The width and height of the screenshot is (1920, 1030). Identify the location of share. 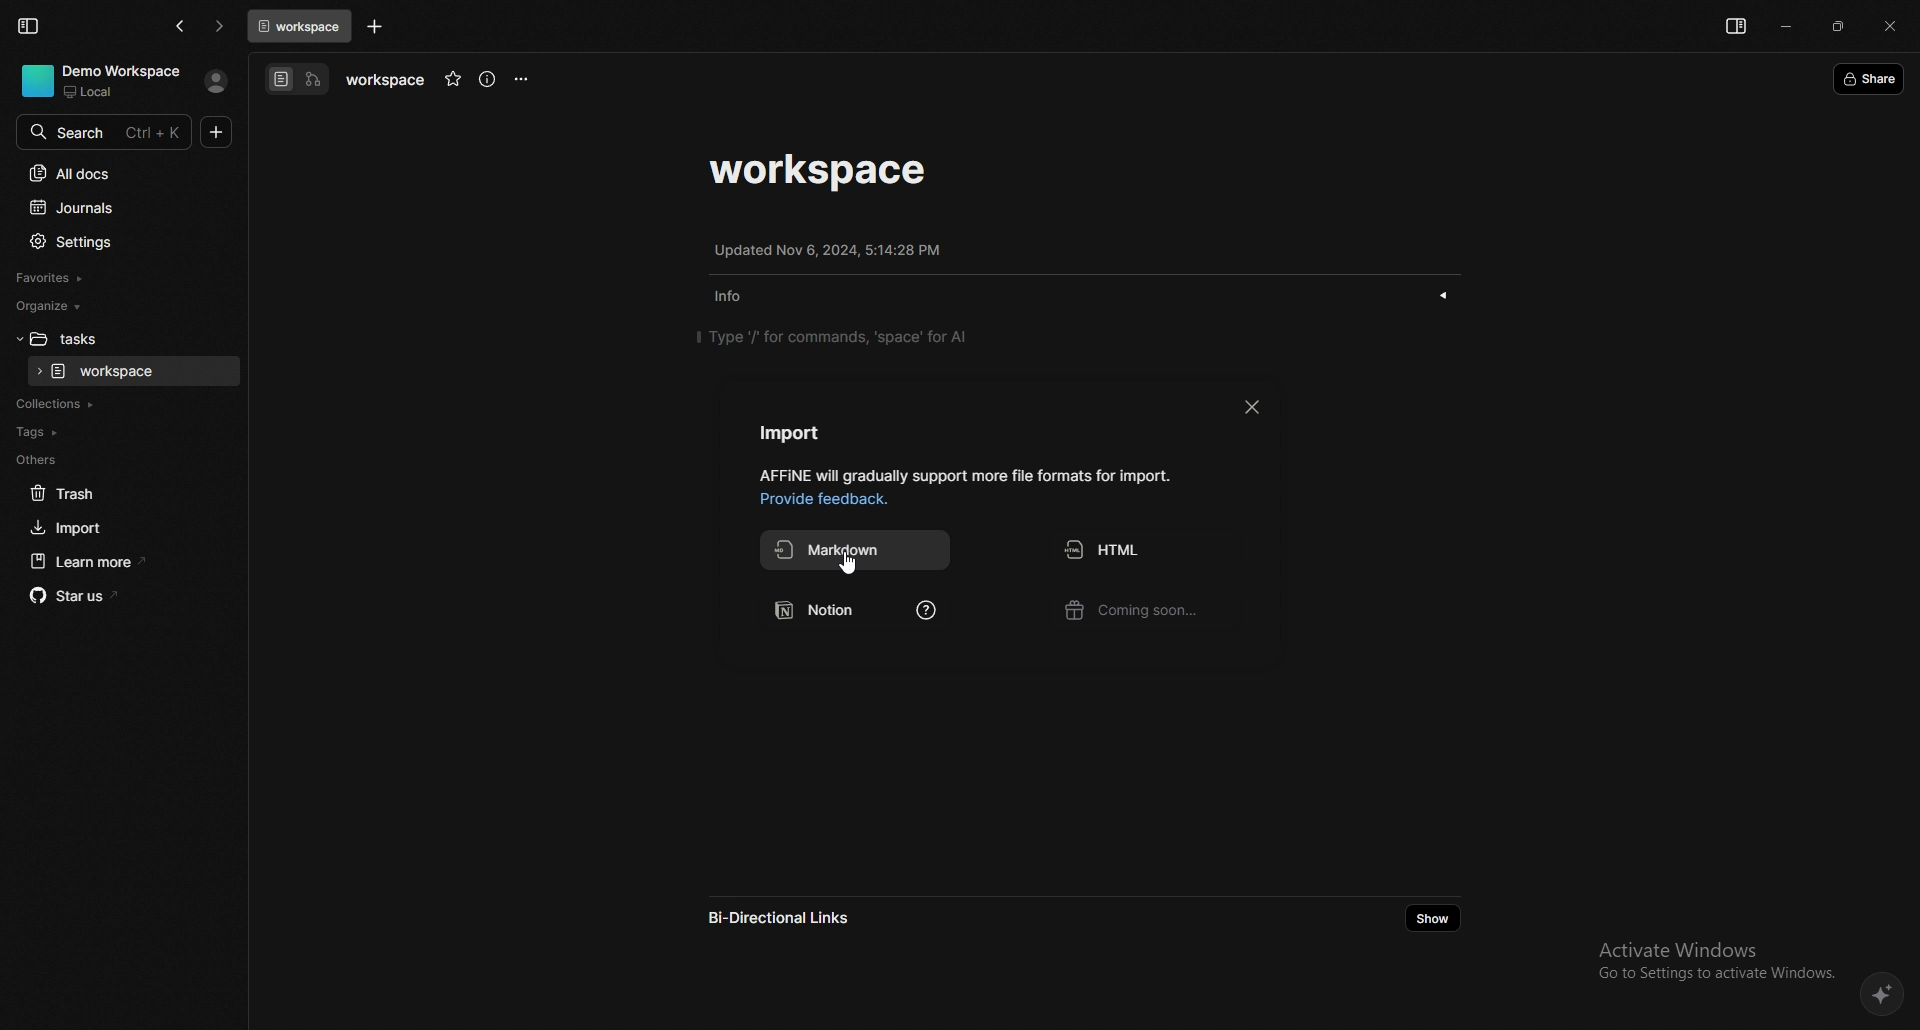
(1870, 78).